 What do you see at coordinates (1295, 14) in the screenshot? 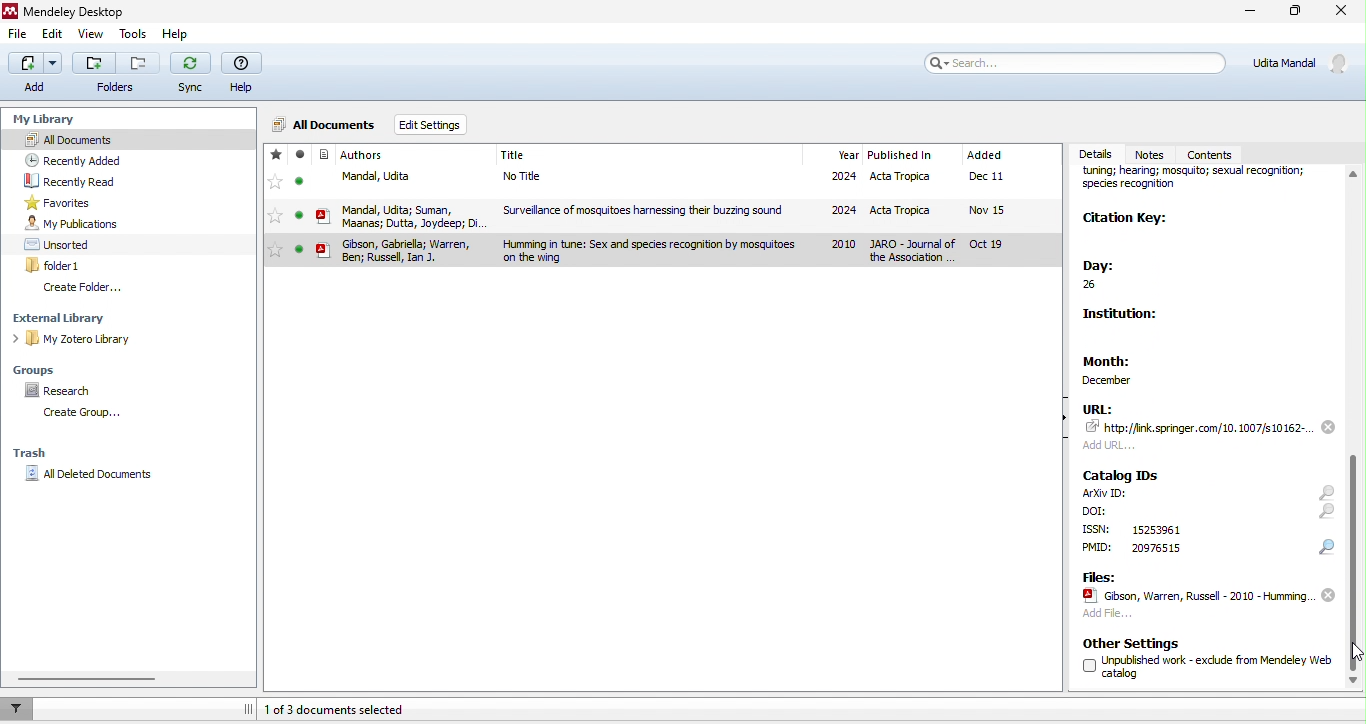
I see `maximize` at bounding box center [1295, 14].